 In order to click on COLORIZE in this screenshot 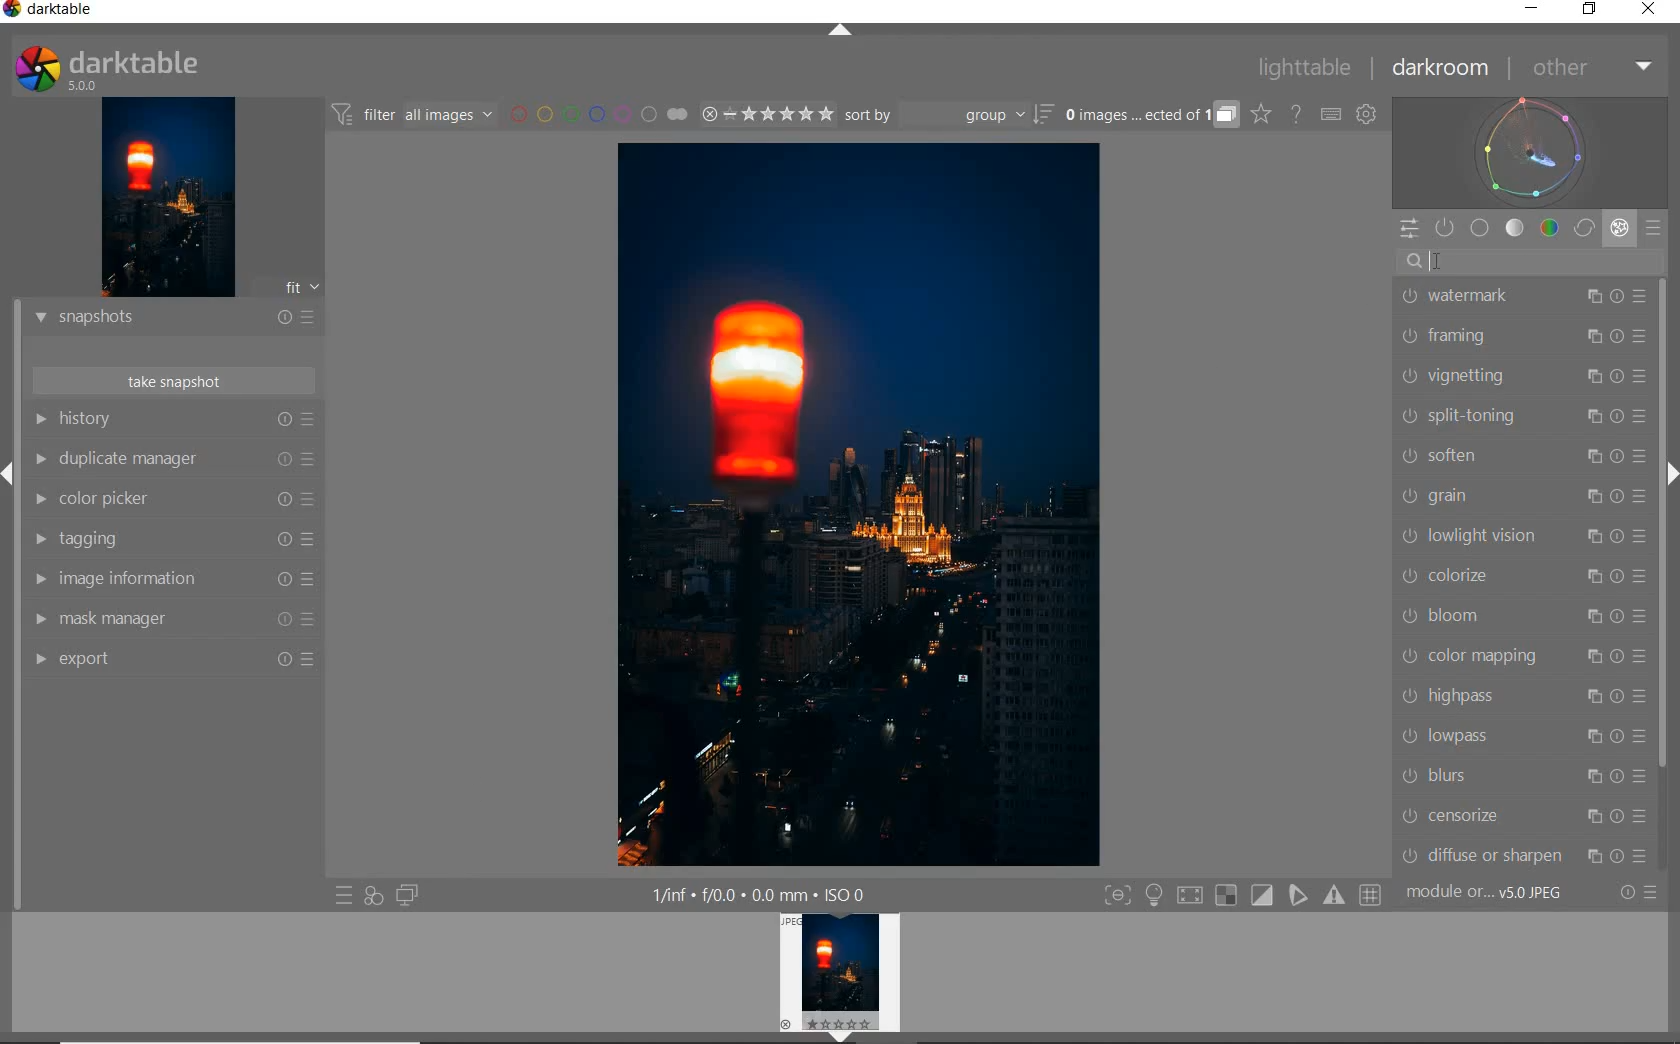, I will do `click(1465, 574)`.